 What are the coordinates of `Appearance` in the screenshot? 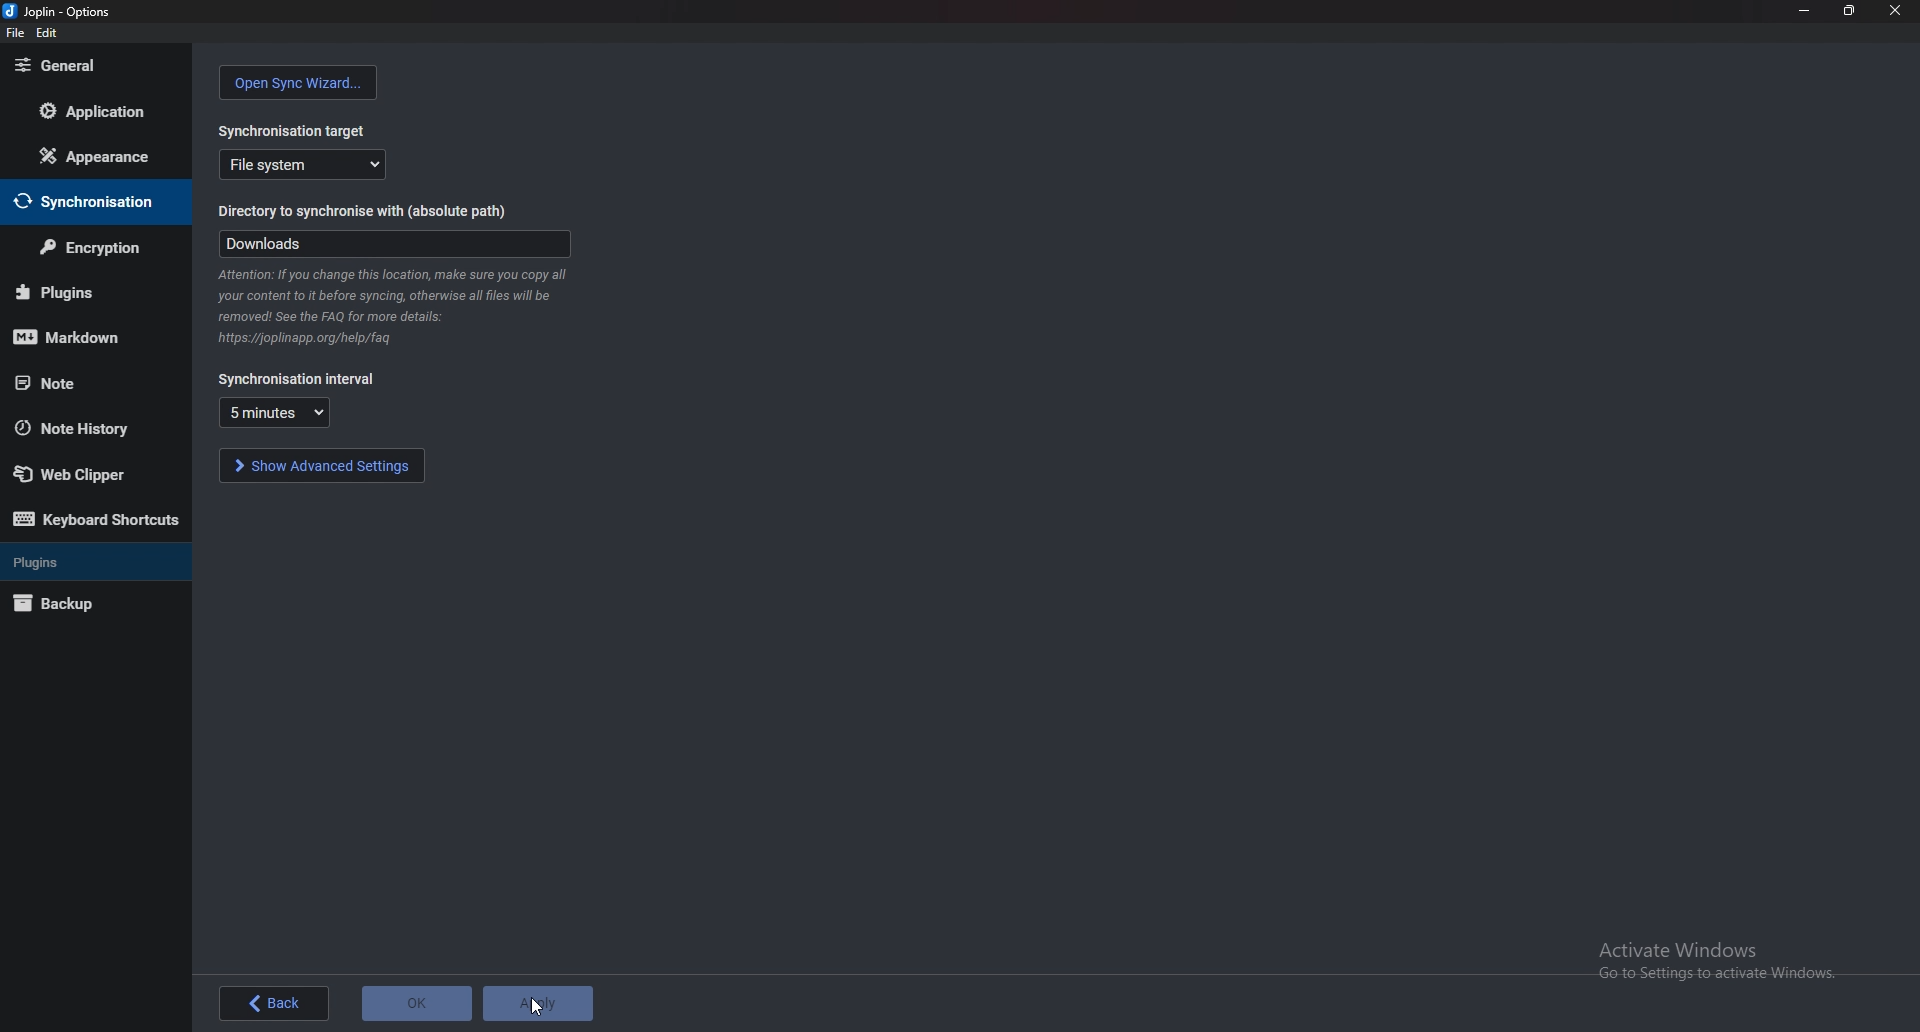 It's located at (89, 156).